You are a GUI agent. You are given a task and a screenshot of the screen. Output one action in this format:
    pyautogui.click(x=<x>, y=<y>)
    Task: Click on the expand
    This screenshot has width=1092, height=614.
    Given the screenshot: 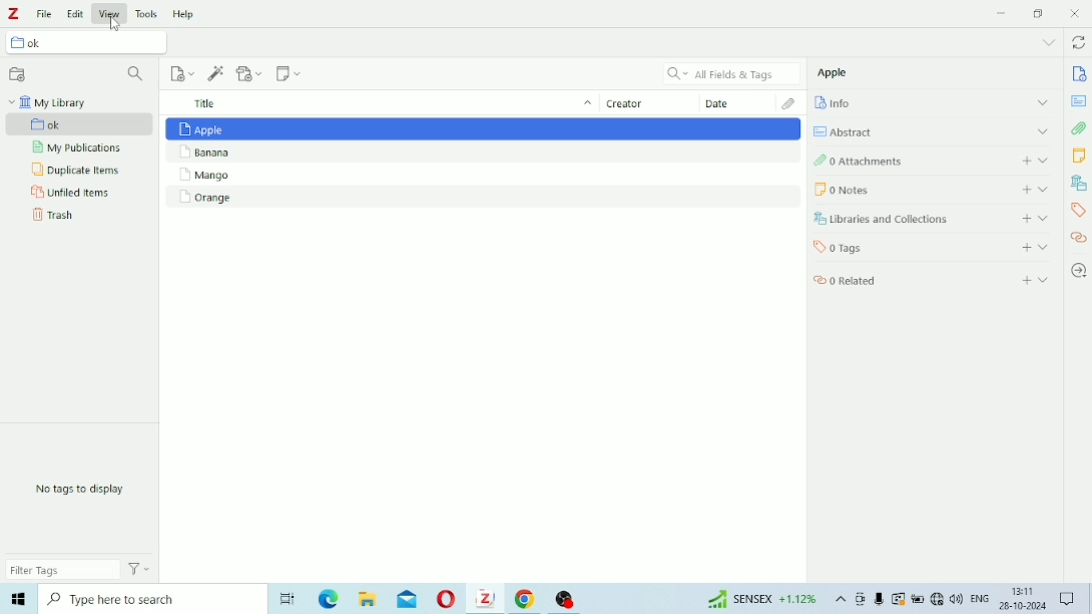 What is the action you would take?
    pyautogui.click(x=1048, y=282)
    